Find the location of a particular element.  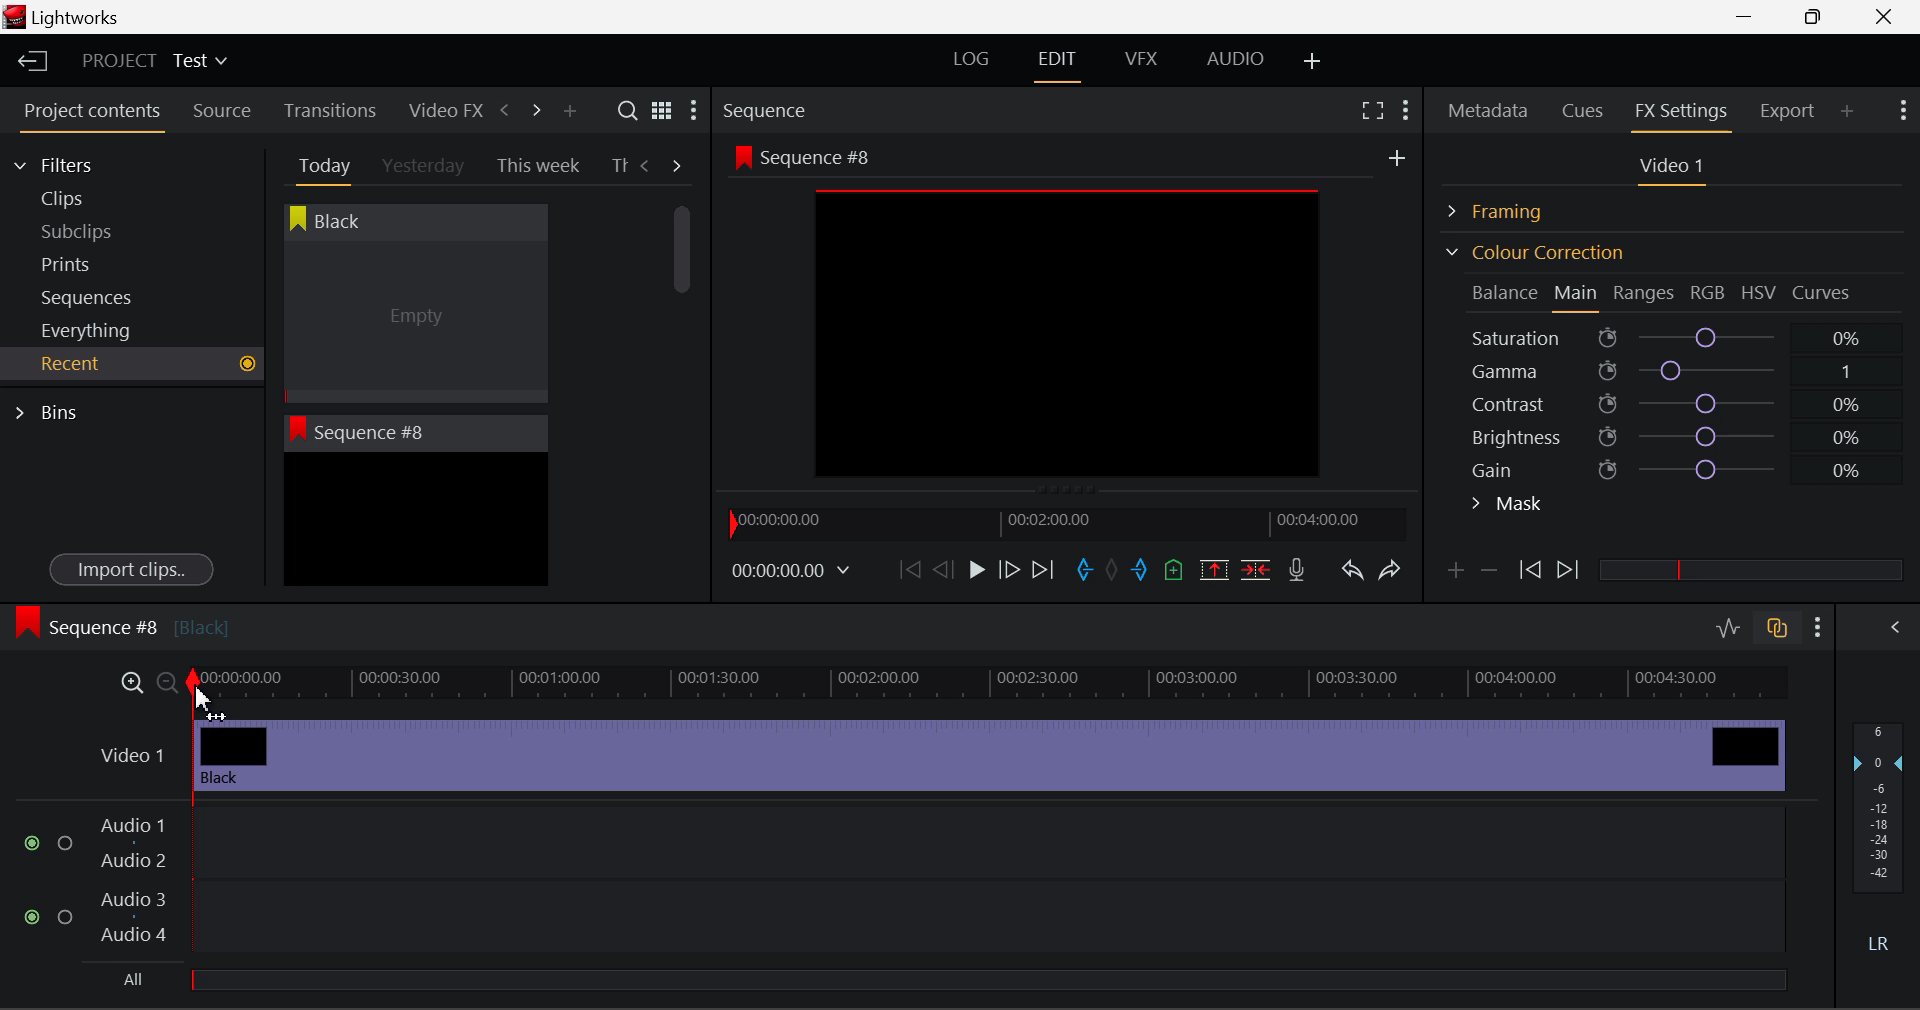

Scroll Bar is located at coordinates (683, 380).